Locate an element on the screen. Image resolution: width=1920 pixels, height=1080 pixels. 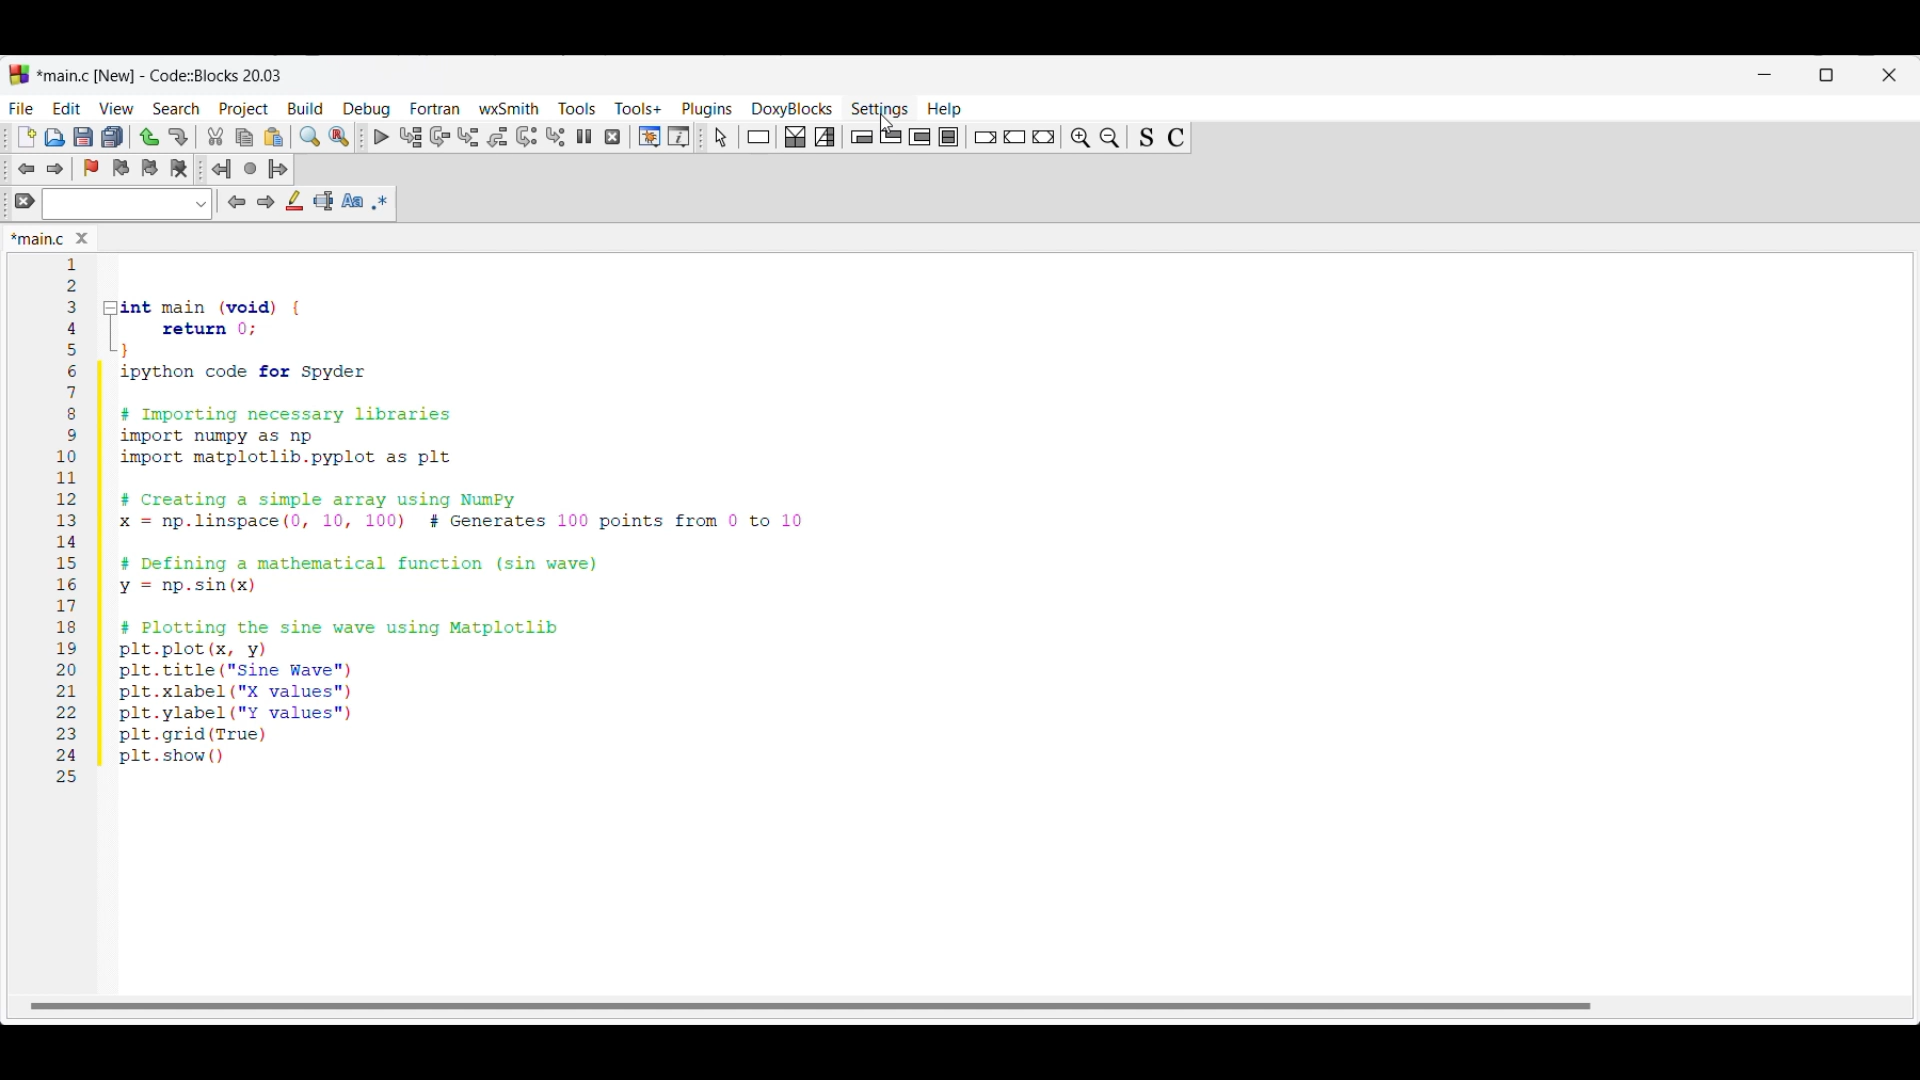
Save is located at coordinates (83, 137).